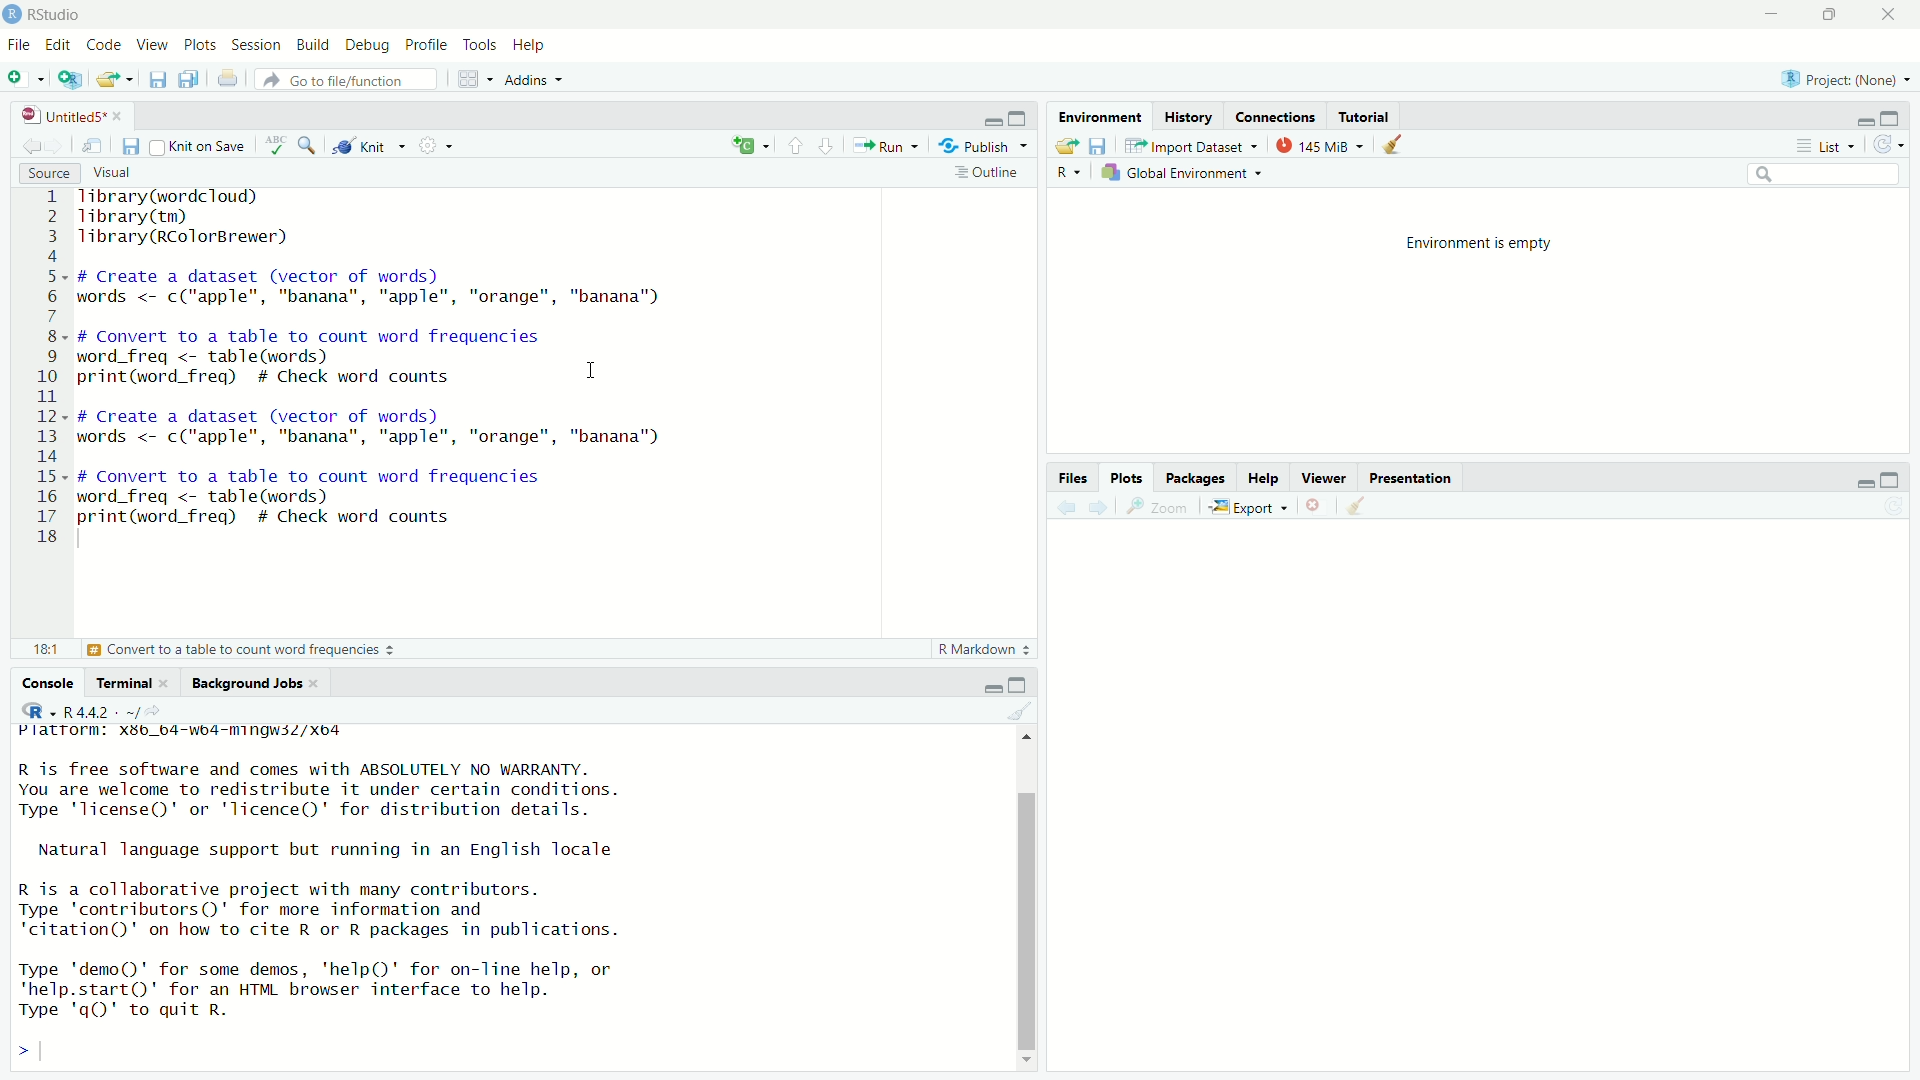 This screenshot has height=1080, width=1920. I want to click on Minimize, so click(994, 690).